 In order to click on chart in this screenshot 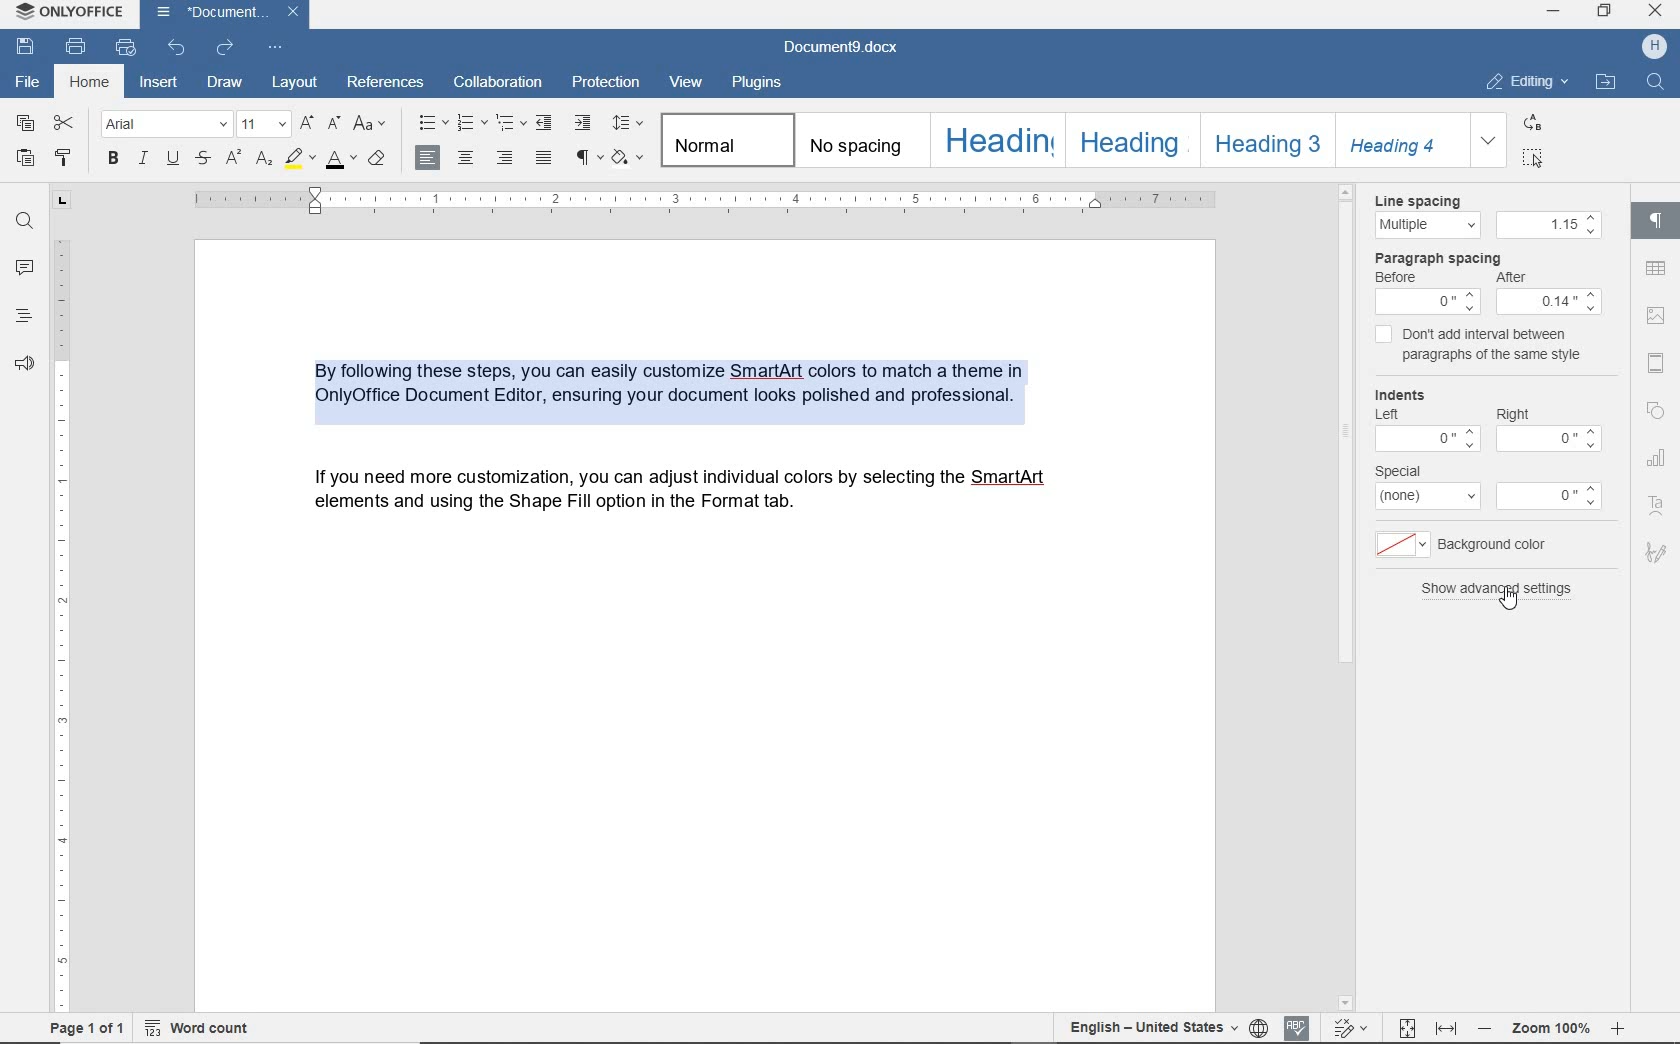, I will do `click(1659, 462)`.